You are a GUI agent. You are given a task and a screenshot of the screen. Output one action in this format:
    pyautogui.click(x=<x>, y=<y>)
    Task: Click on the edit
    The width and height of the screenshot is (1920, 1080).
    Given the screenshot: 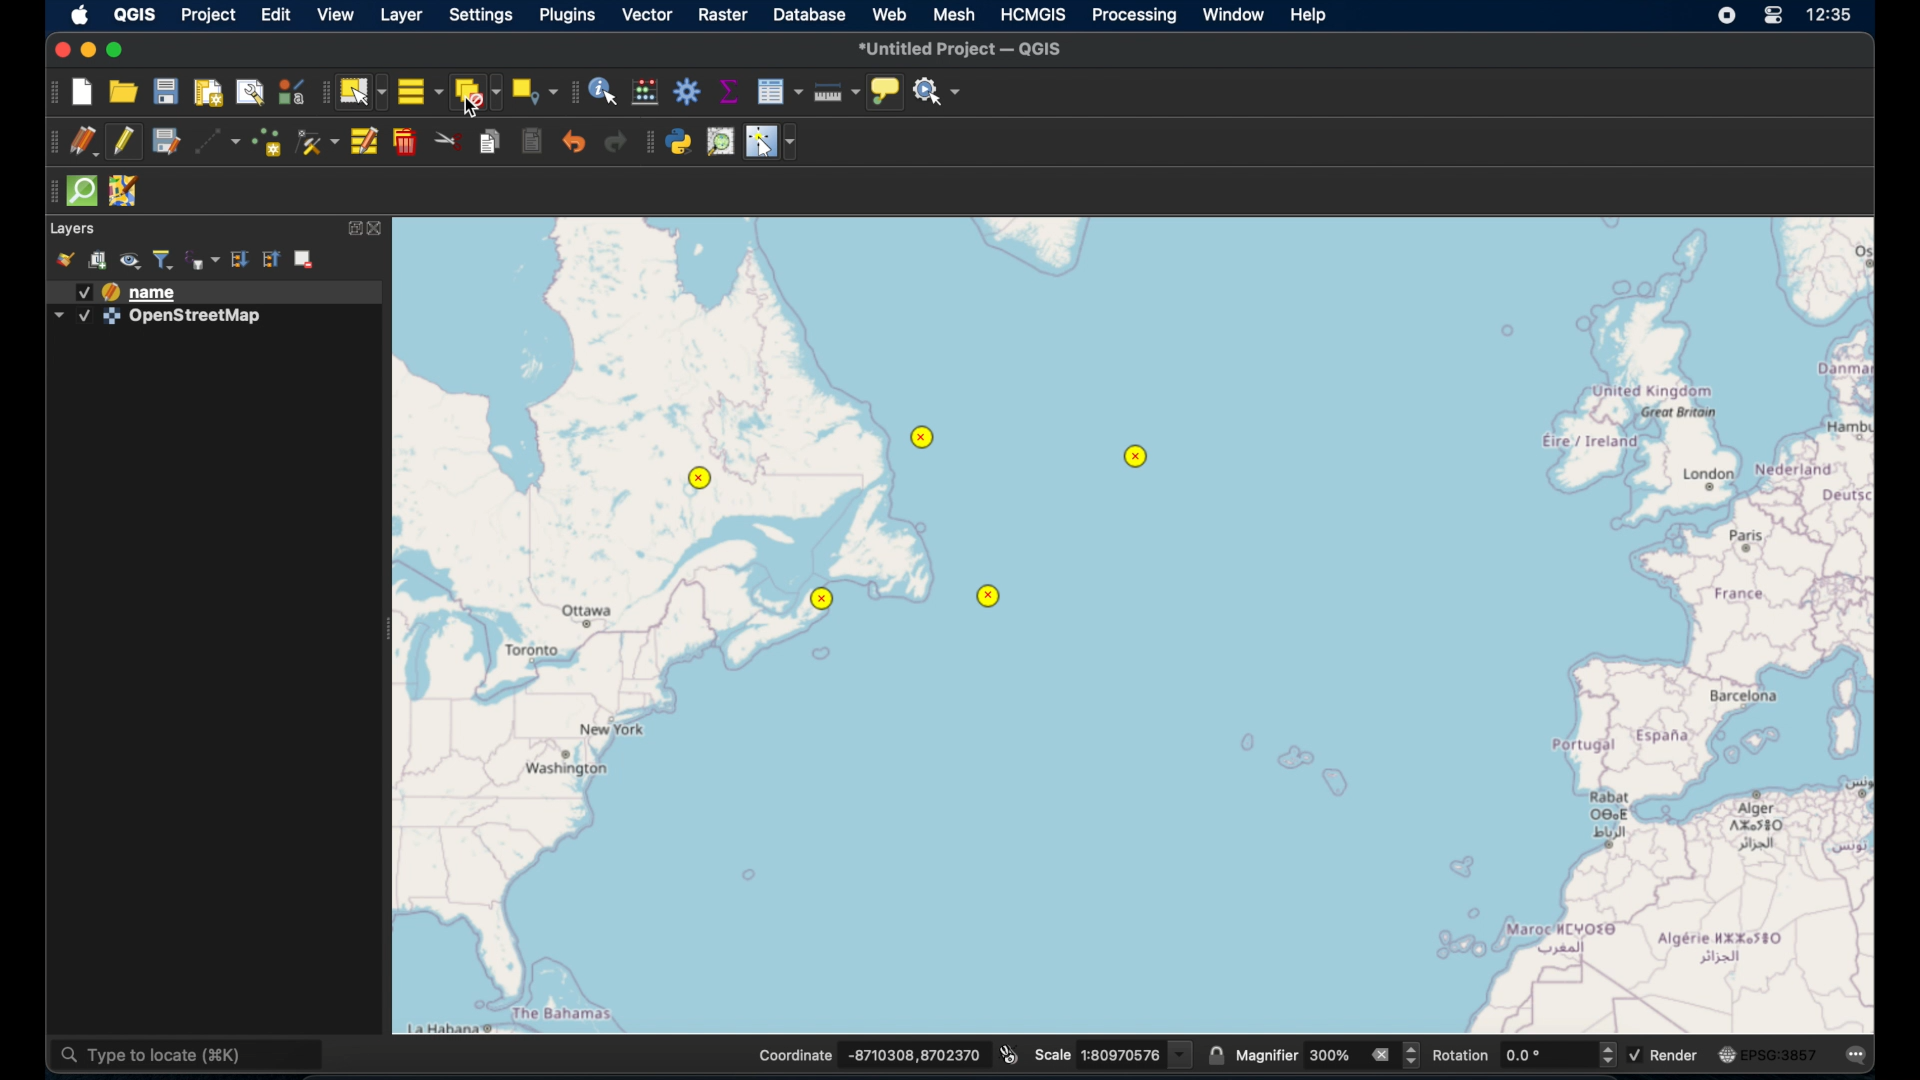 What is the action you would take?
    pyautogui.click(x=276, y=17)
    